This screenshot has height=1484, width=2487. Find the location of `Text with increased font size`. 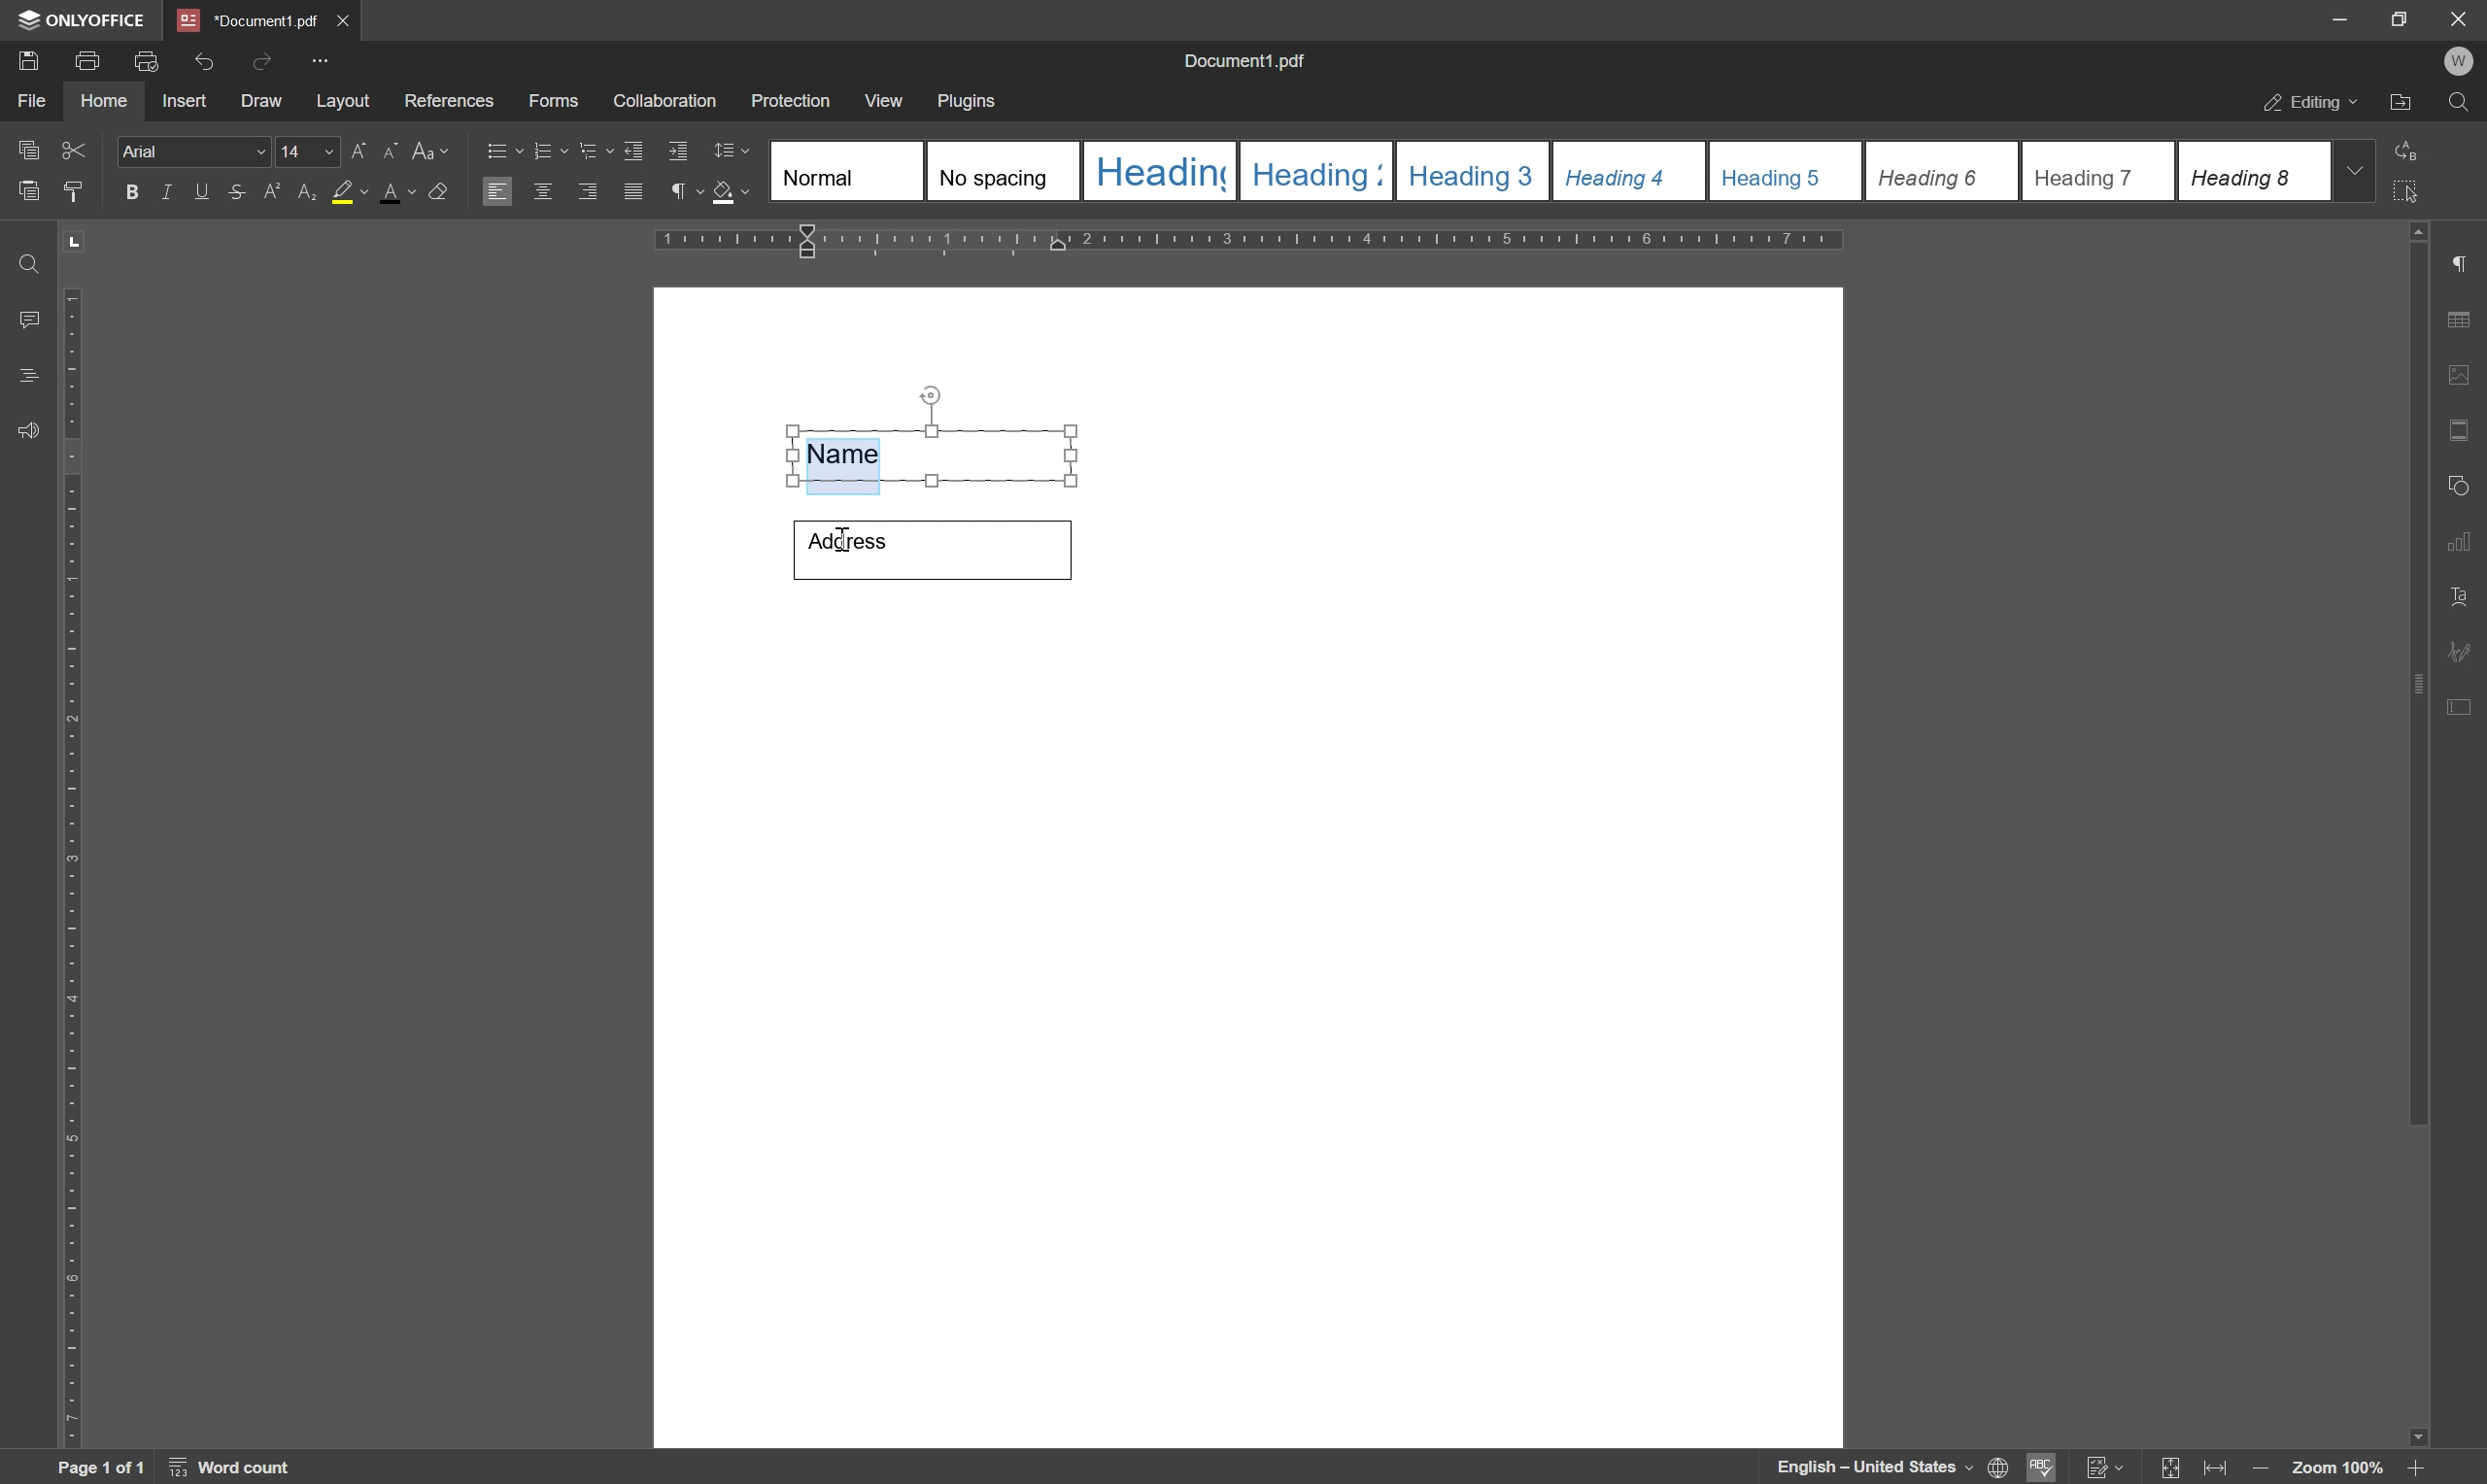

Text with increased font size is located at coordinates (850, 455).